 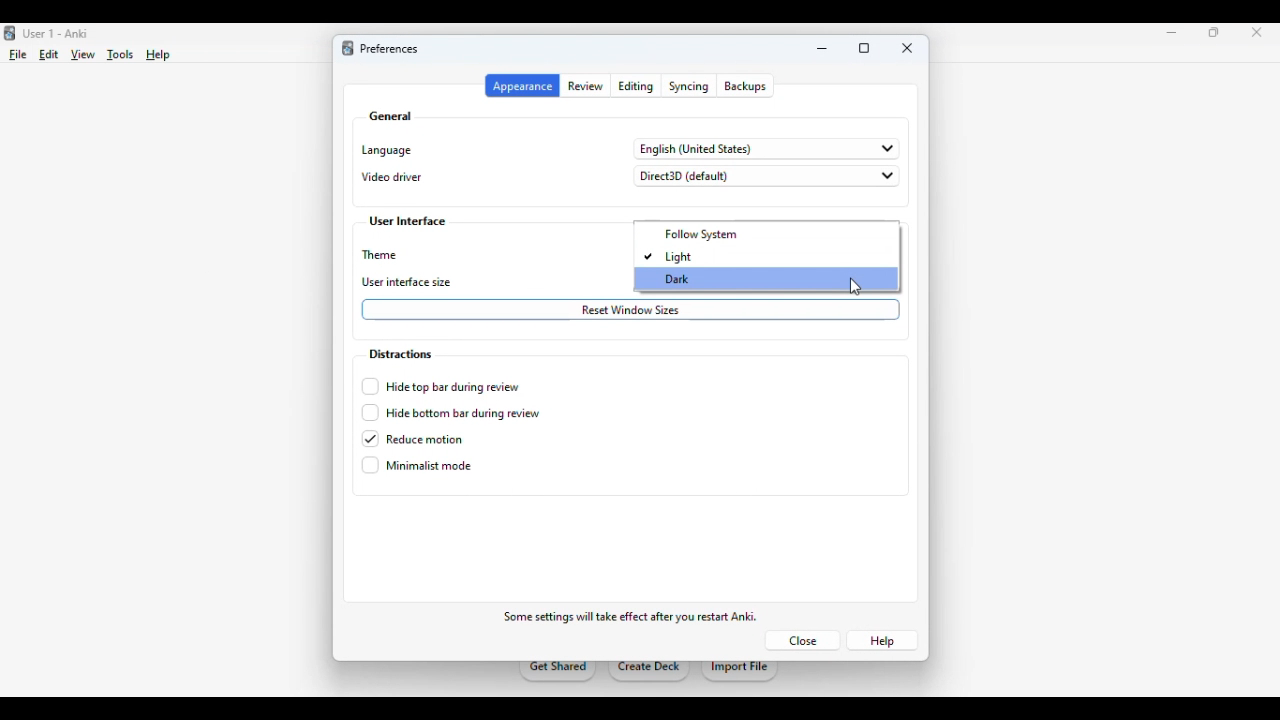 I want to click on dark, so click(x=680, y=279).